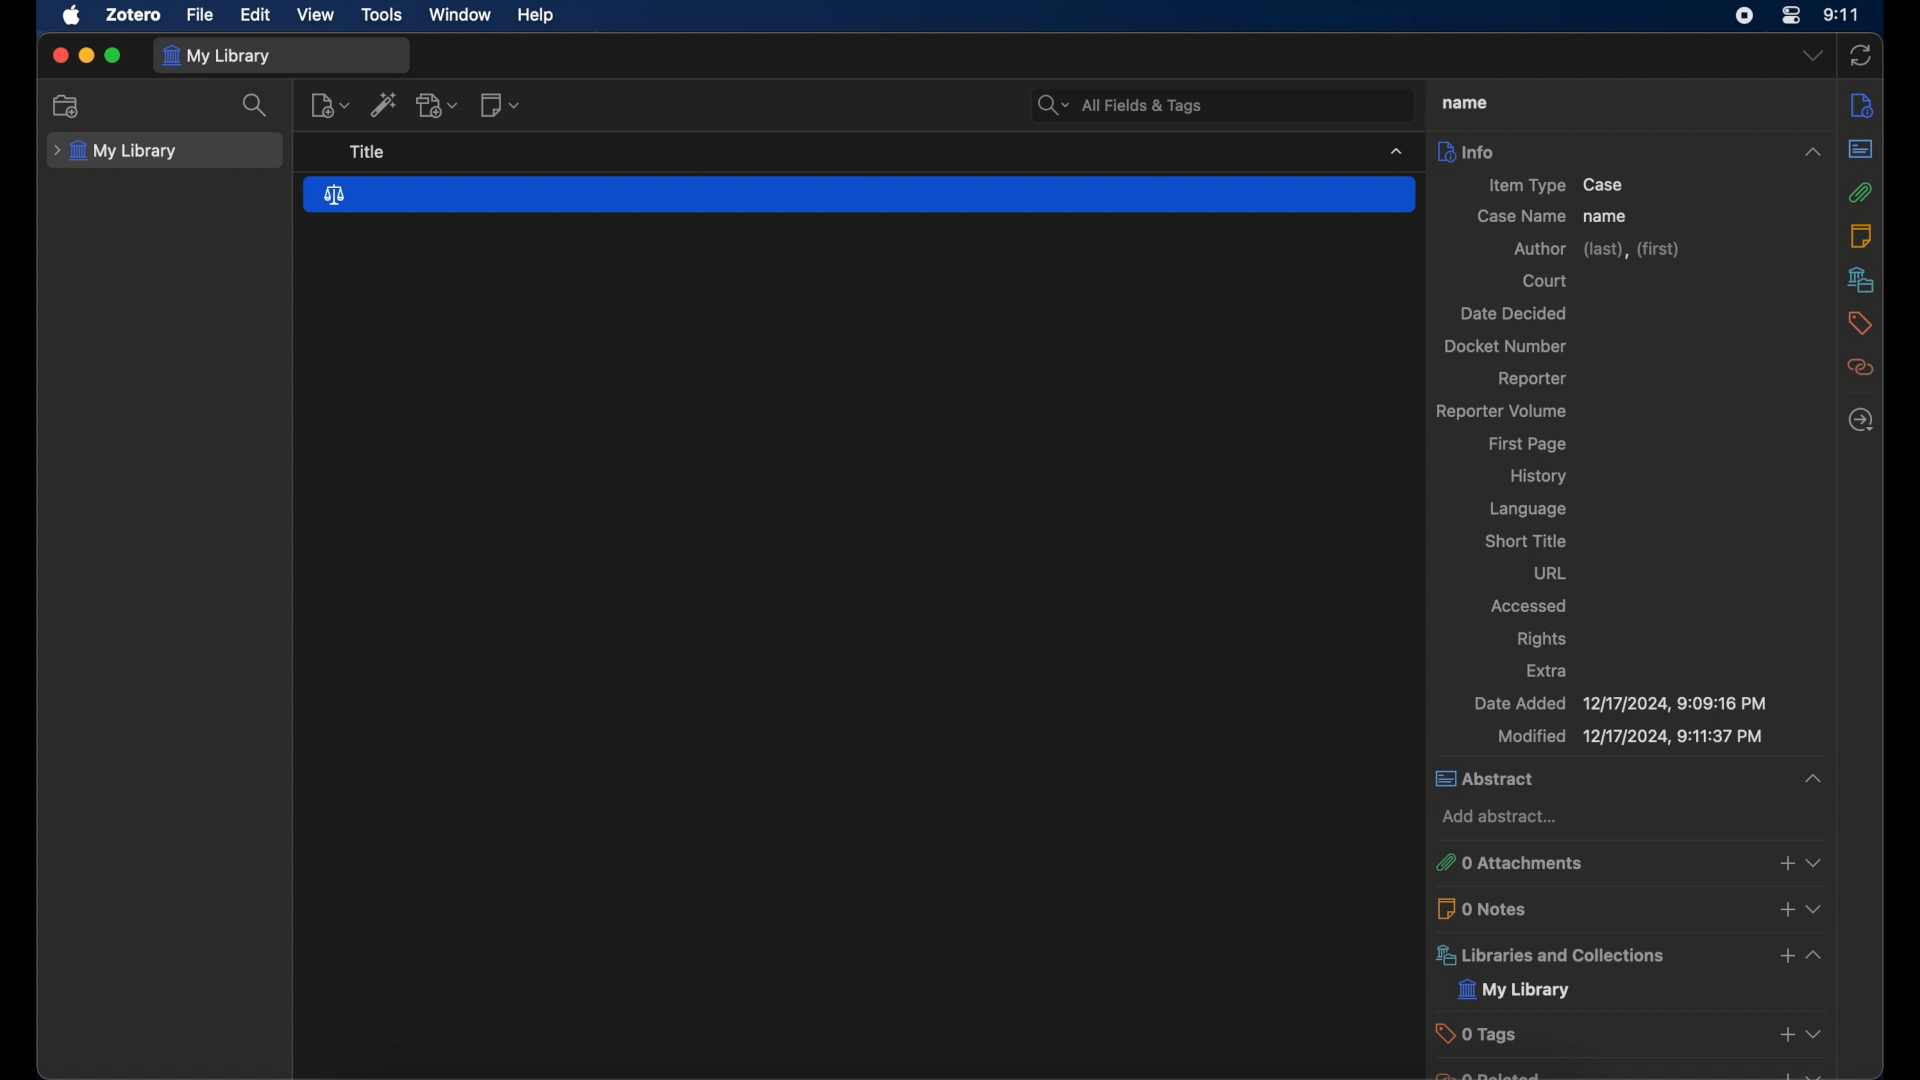 Image resolution: width=1920 pixels, height=1080 pixels. What do you see at coordinates (216, 56) in the screenshot?
I see `my library` at bounding box center [216, 56].